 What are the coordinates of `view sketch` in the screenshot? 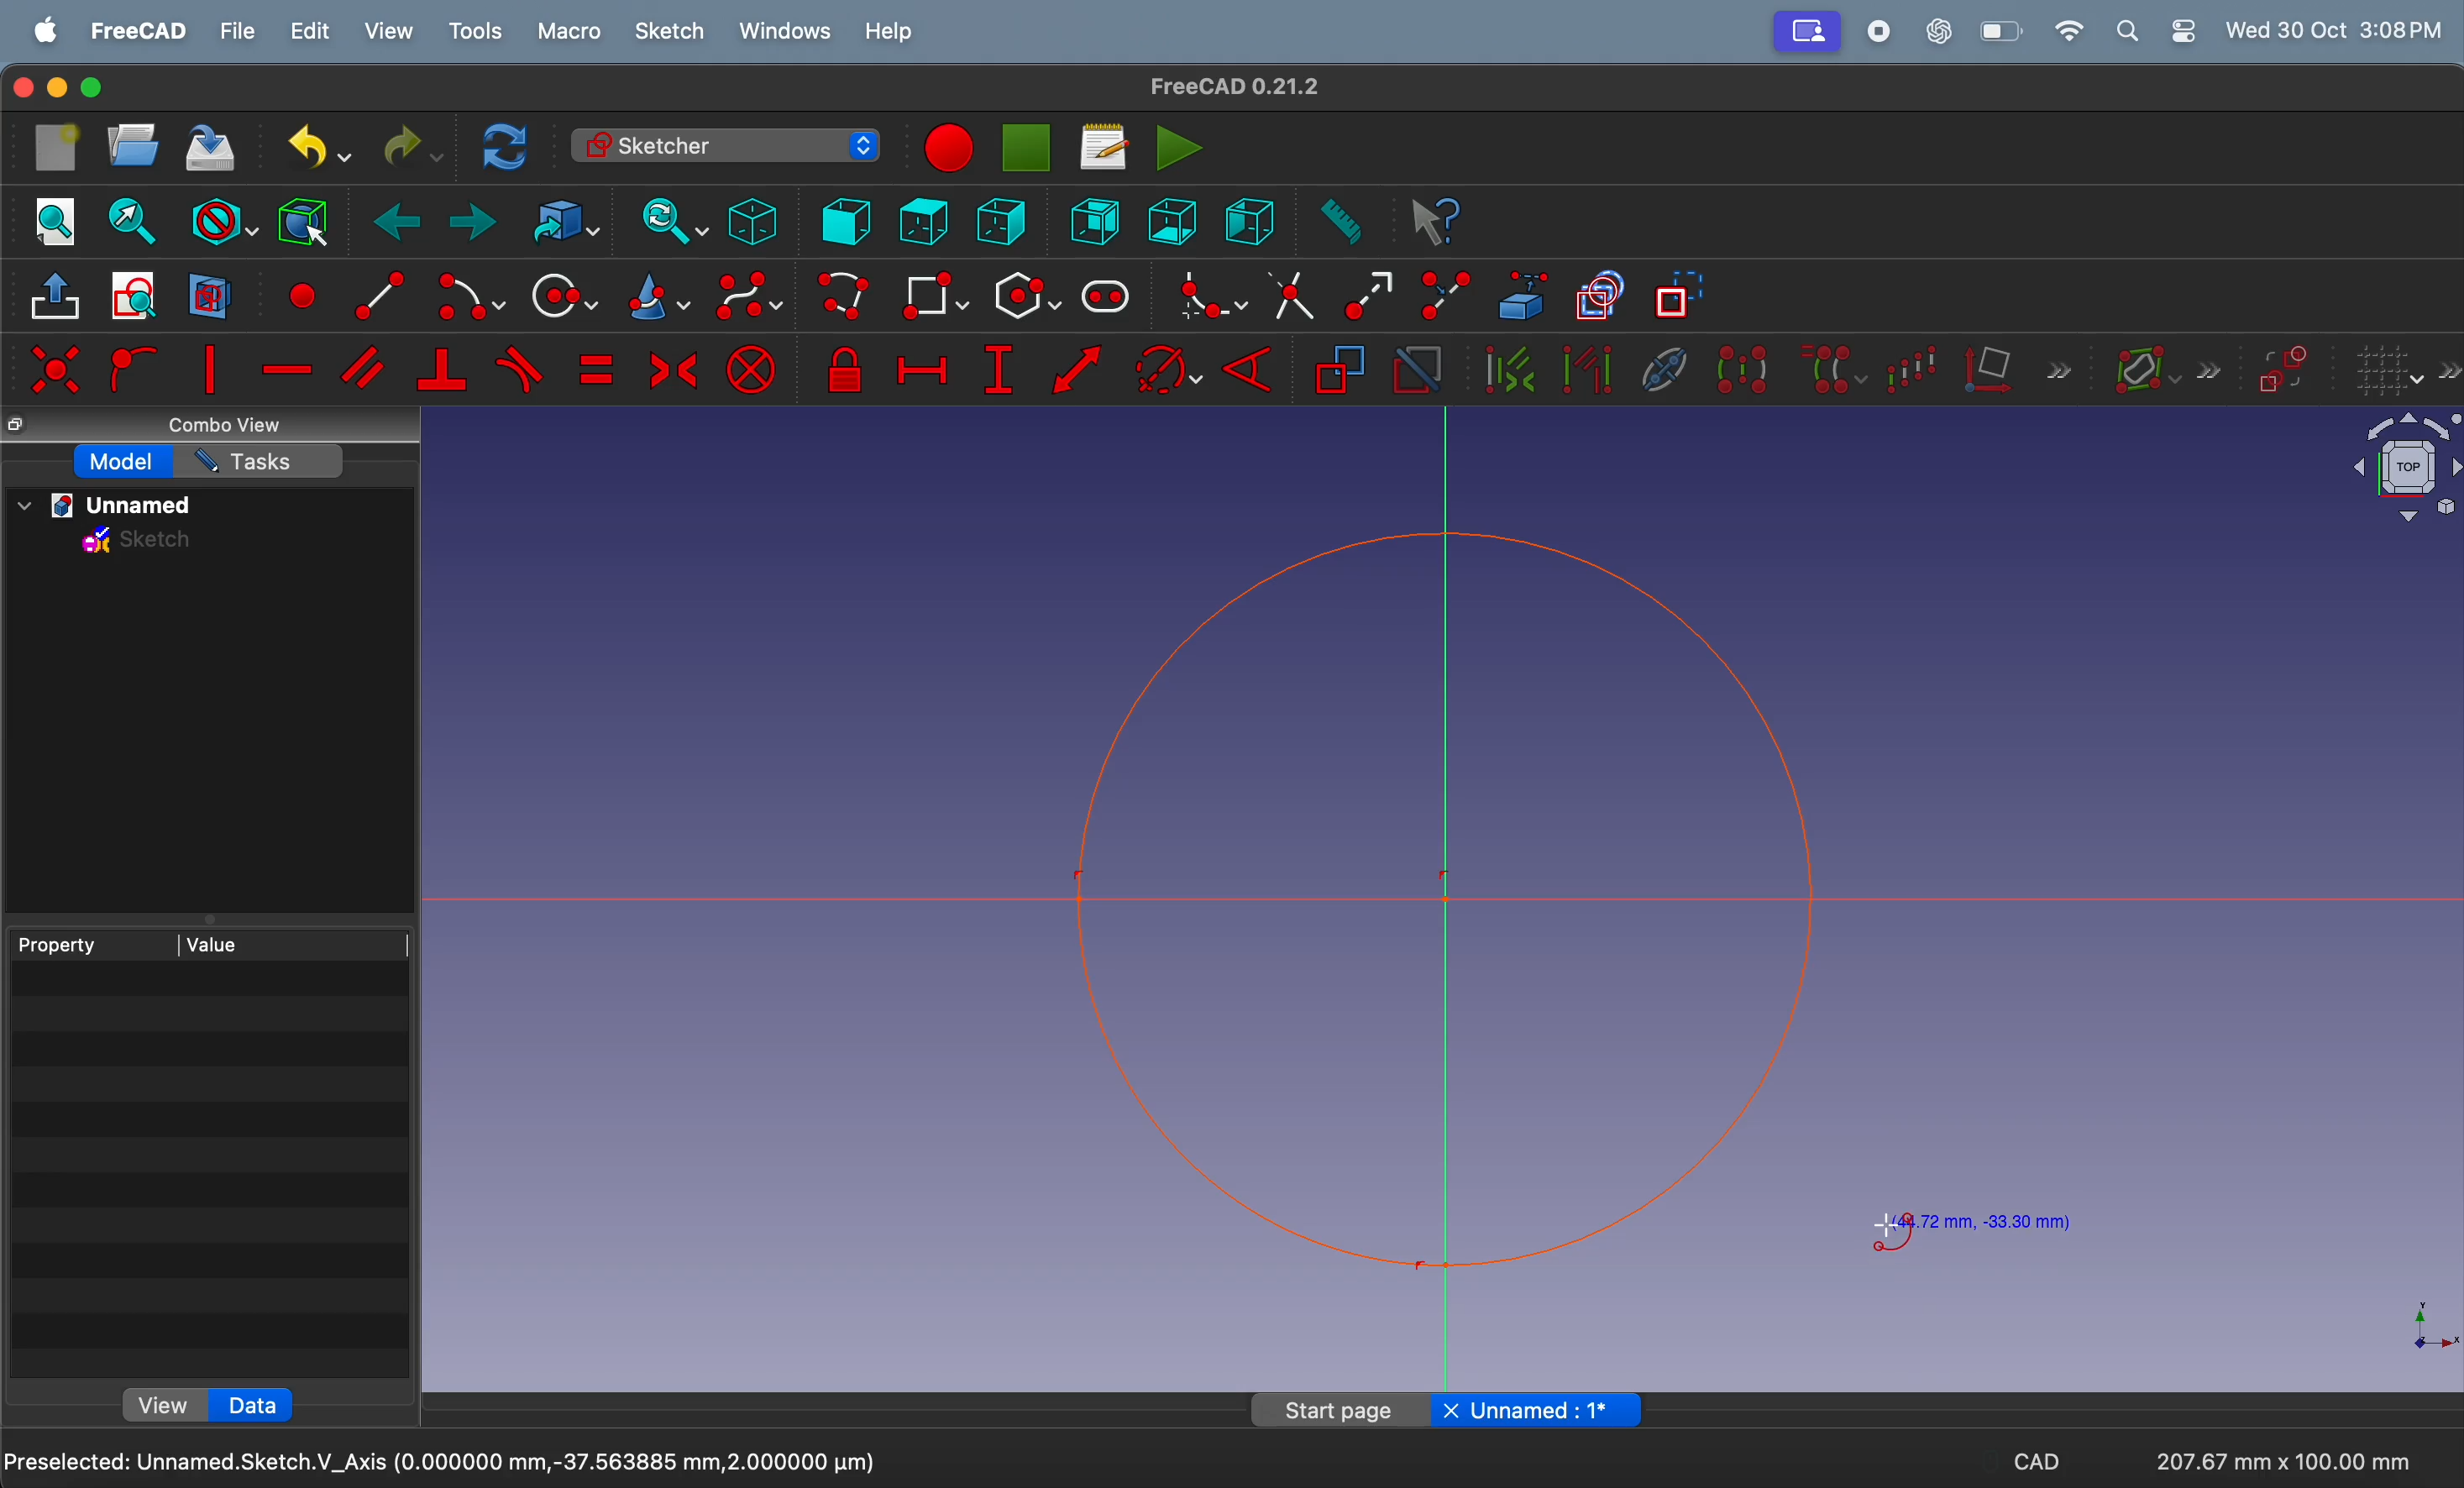 It's located at (139, 297).